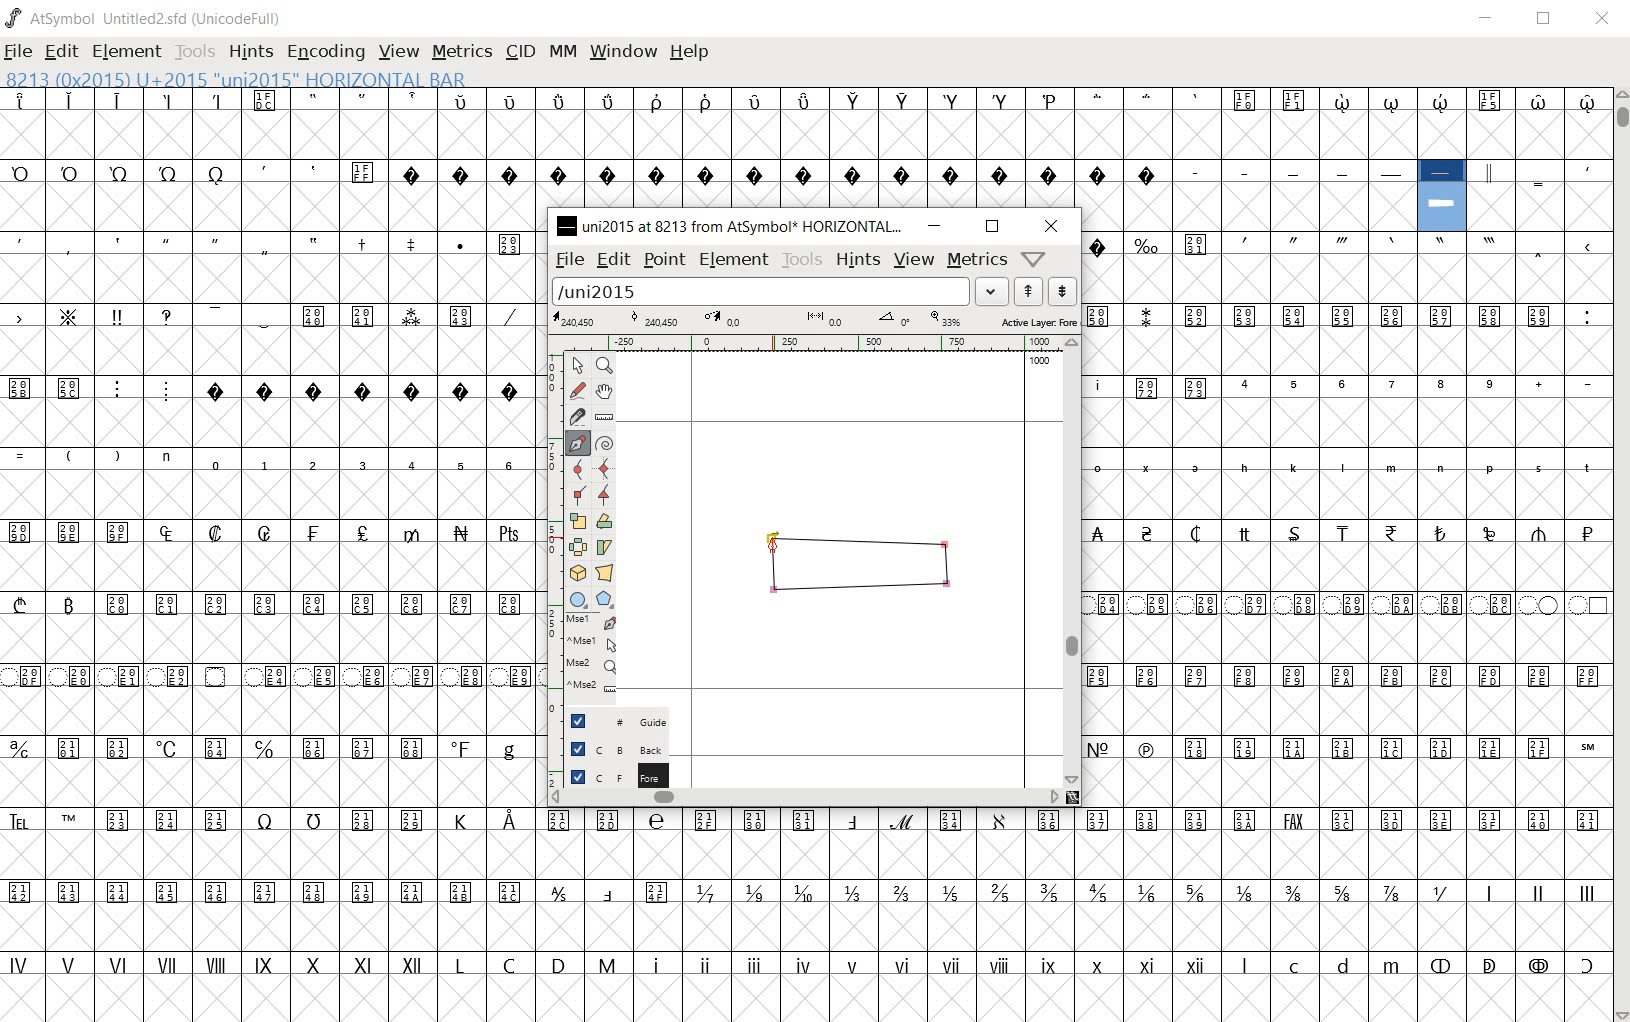 The image size is (1630, 1022). Describe the element at coordinates (577, 469) in the screenshot. I see `add a curve point` at that location.